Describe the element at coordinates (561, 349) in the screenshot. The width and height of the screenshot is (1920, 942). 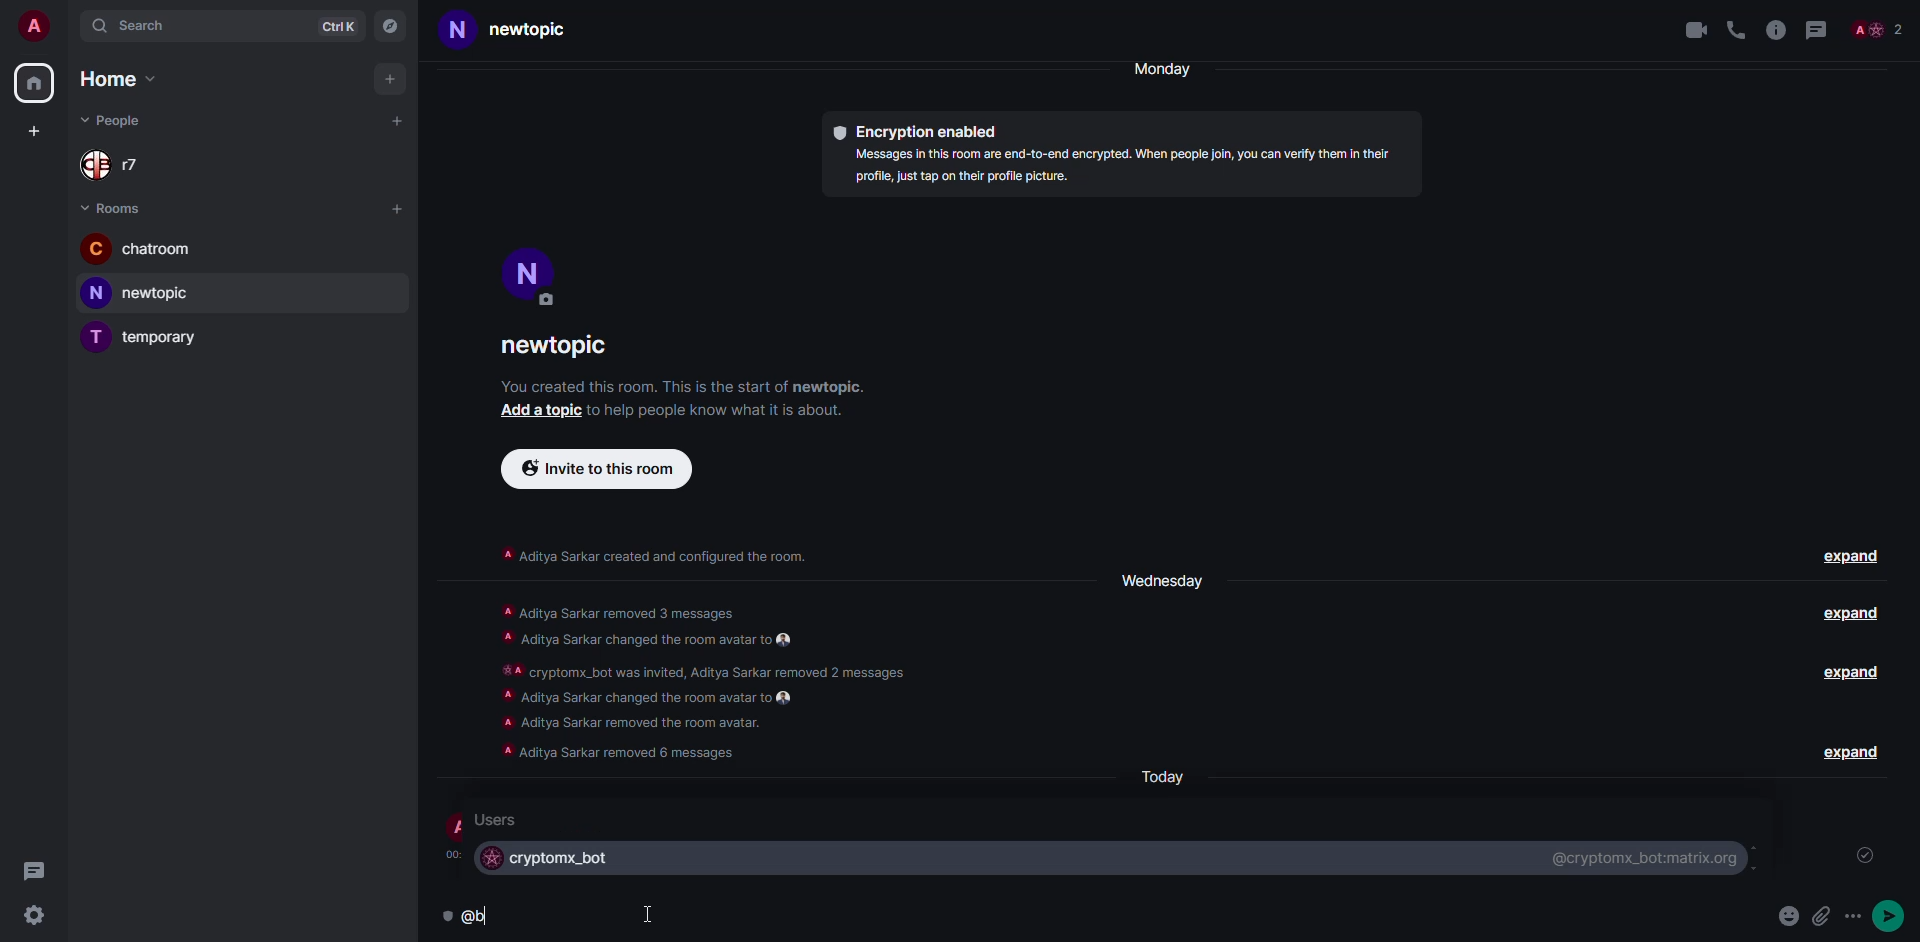
I see `room` at that location.